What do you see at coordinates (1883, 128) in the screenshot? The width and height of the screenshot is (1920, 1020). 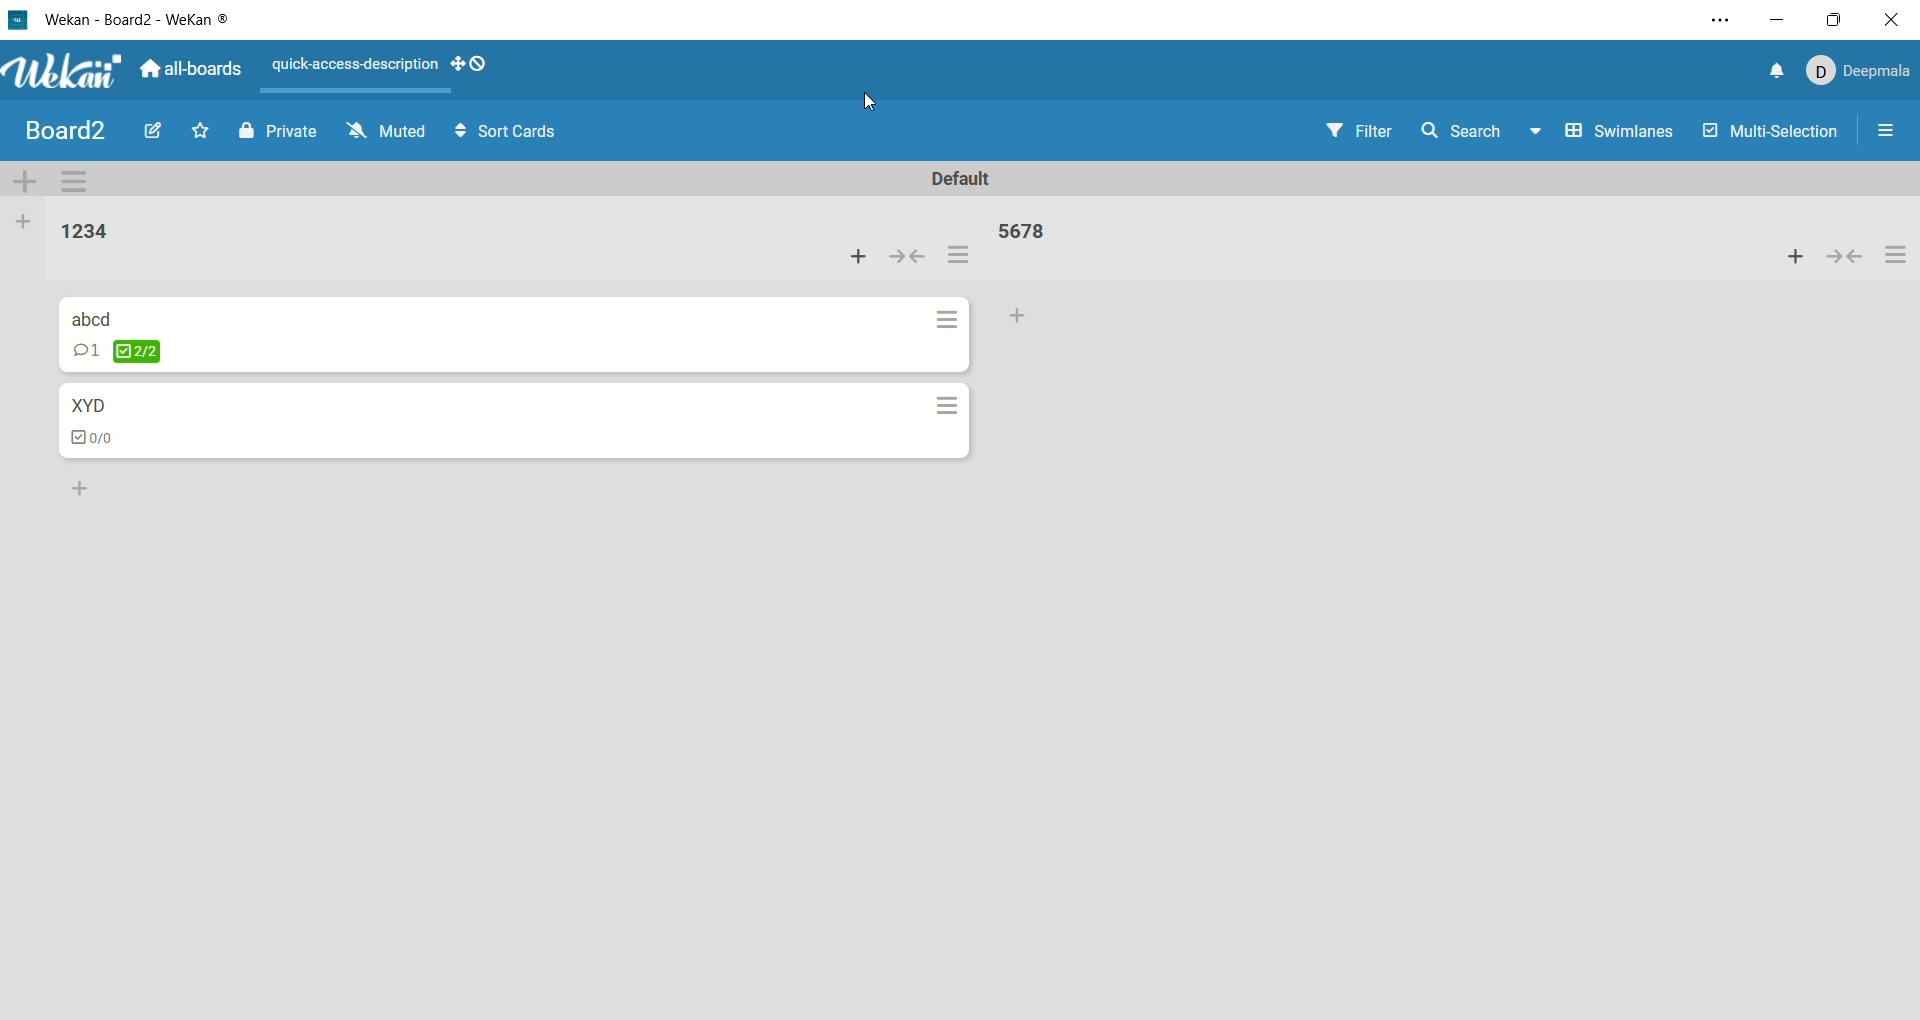 I see `options` at bounding box center [1883, 128].